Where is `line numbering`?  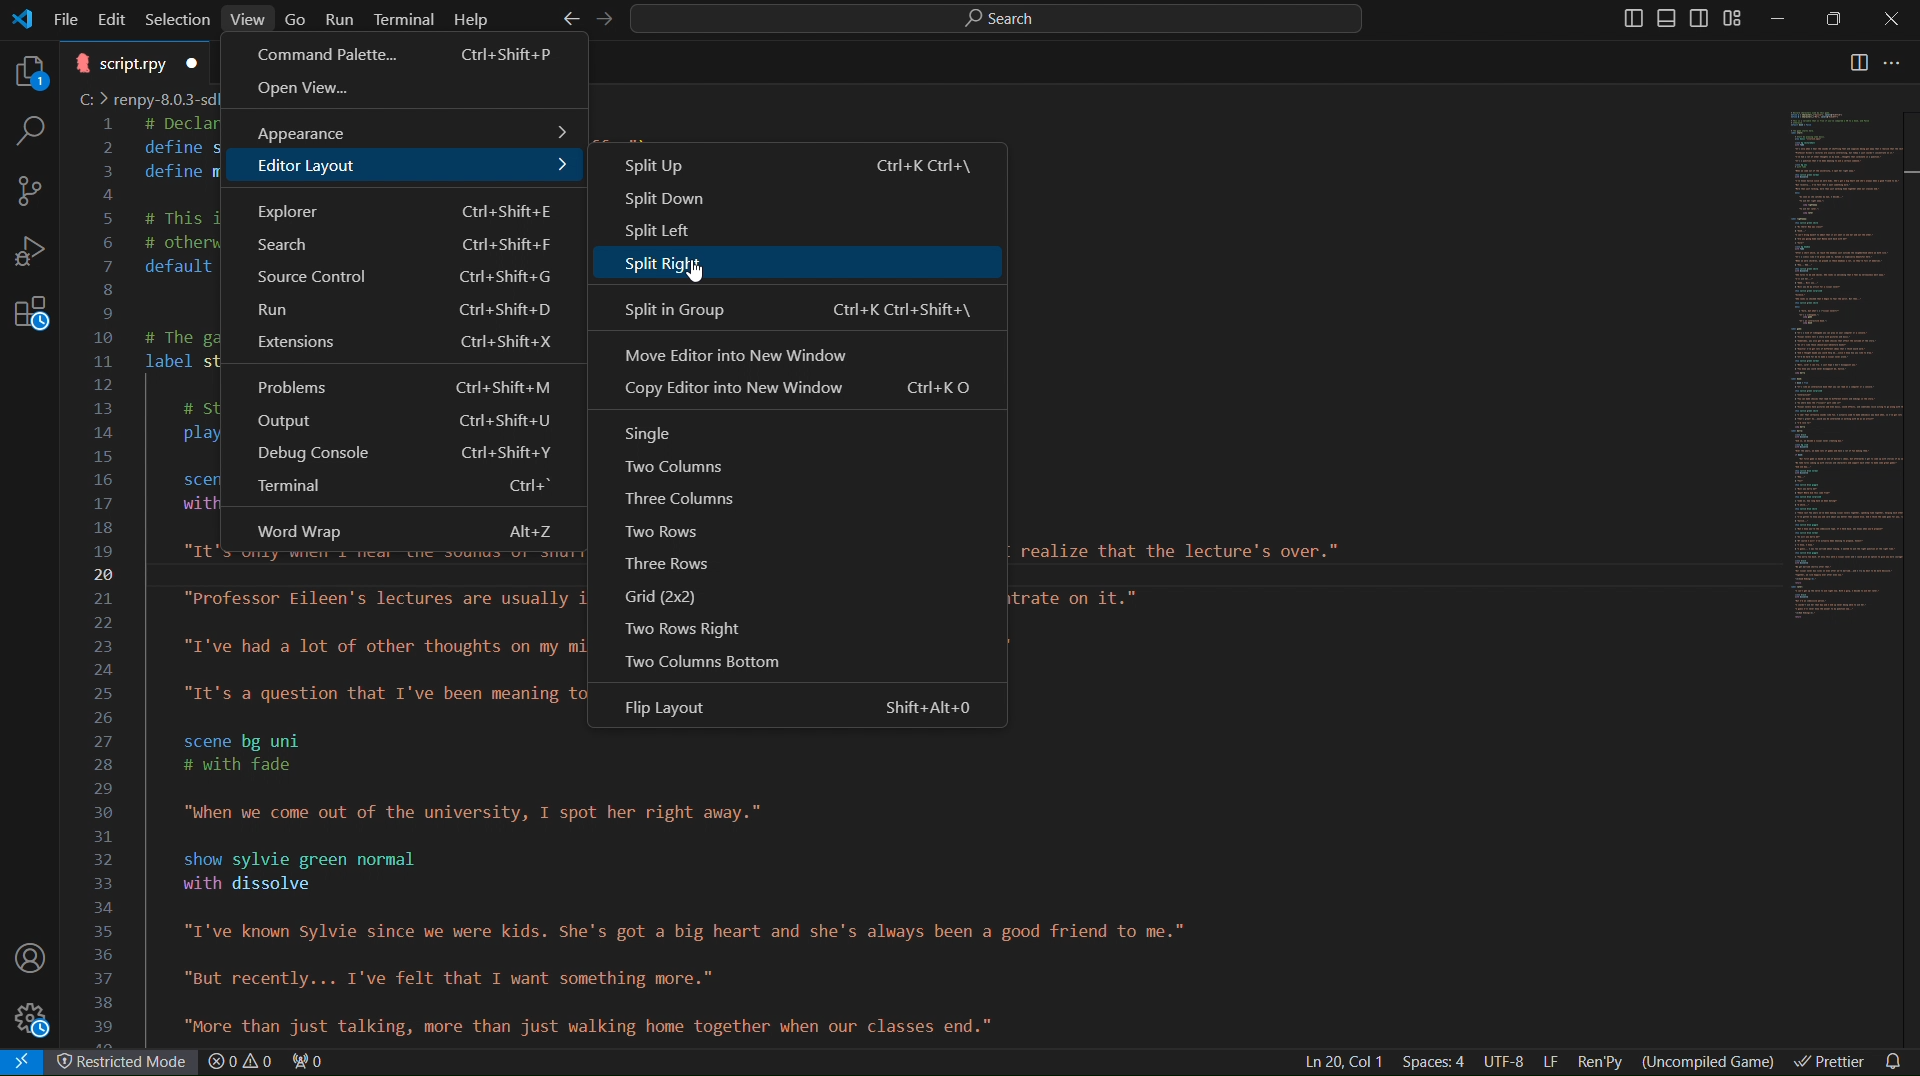 line numbering is located at coordinates (107, 580).